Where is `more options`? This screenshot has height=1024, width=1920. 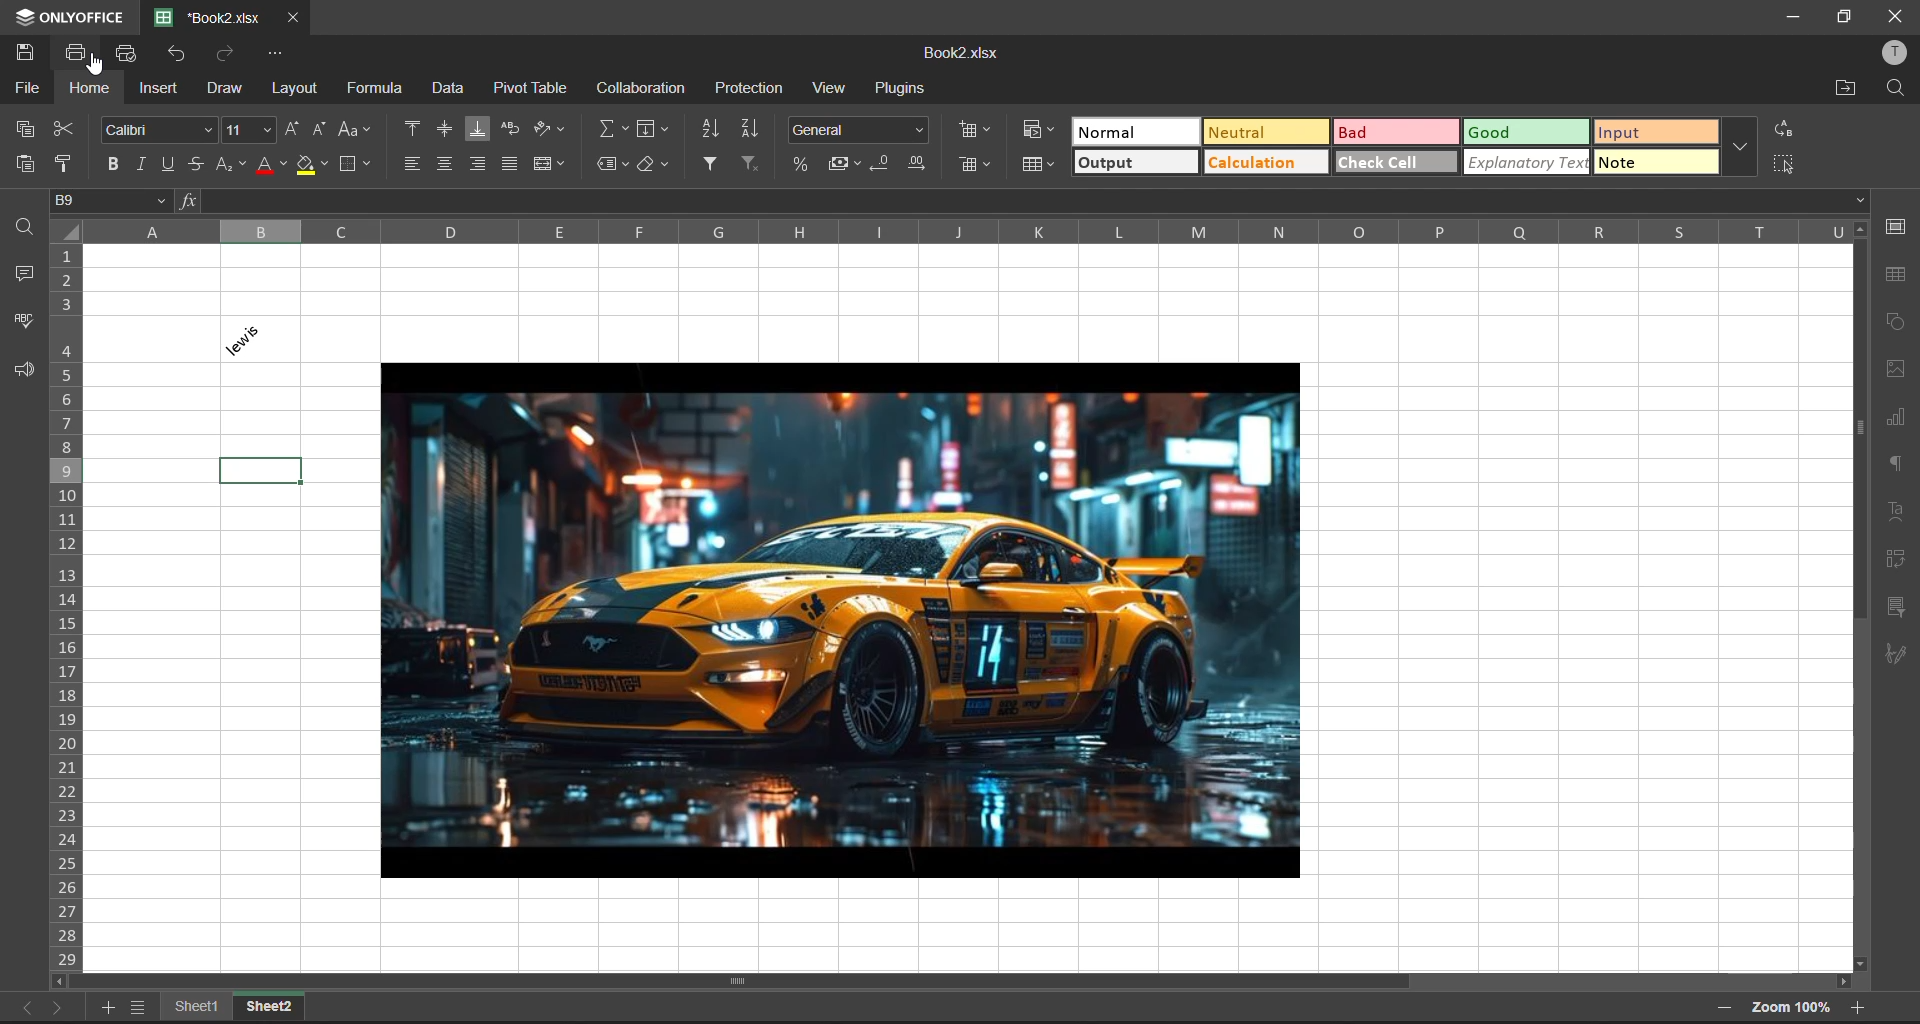 more options is located at coordinates (1738, 150).